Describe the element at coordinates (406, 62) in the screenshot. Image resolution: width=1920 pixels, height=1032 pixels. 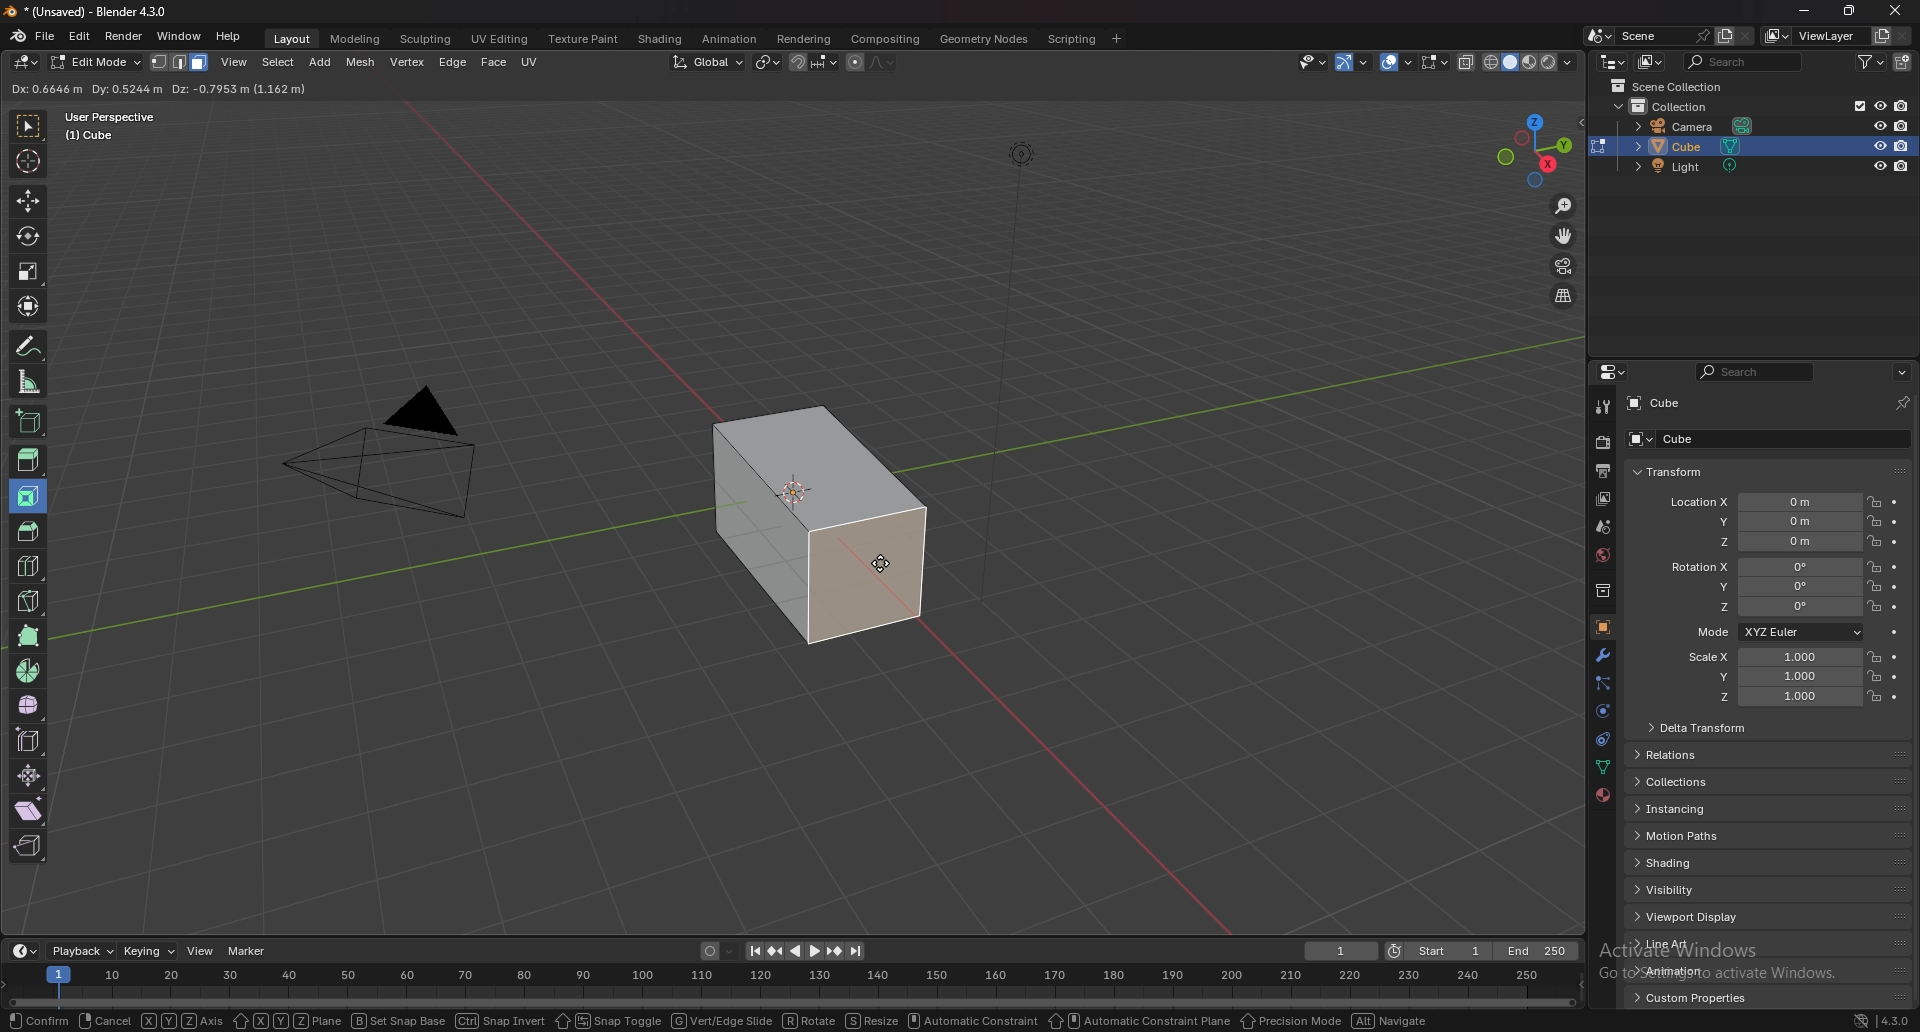
I see `vertex` at that location.